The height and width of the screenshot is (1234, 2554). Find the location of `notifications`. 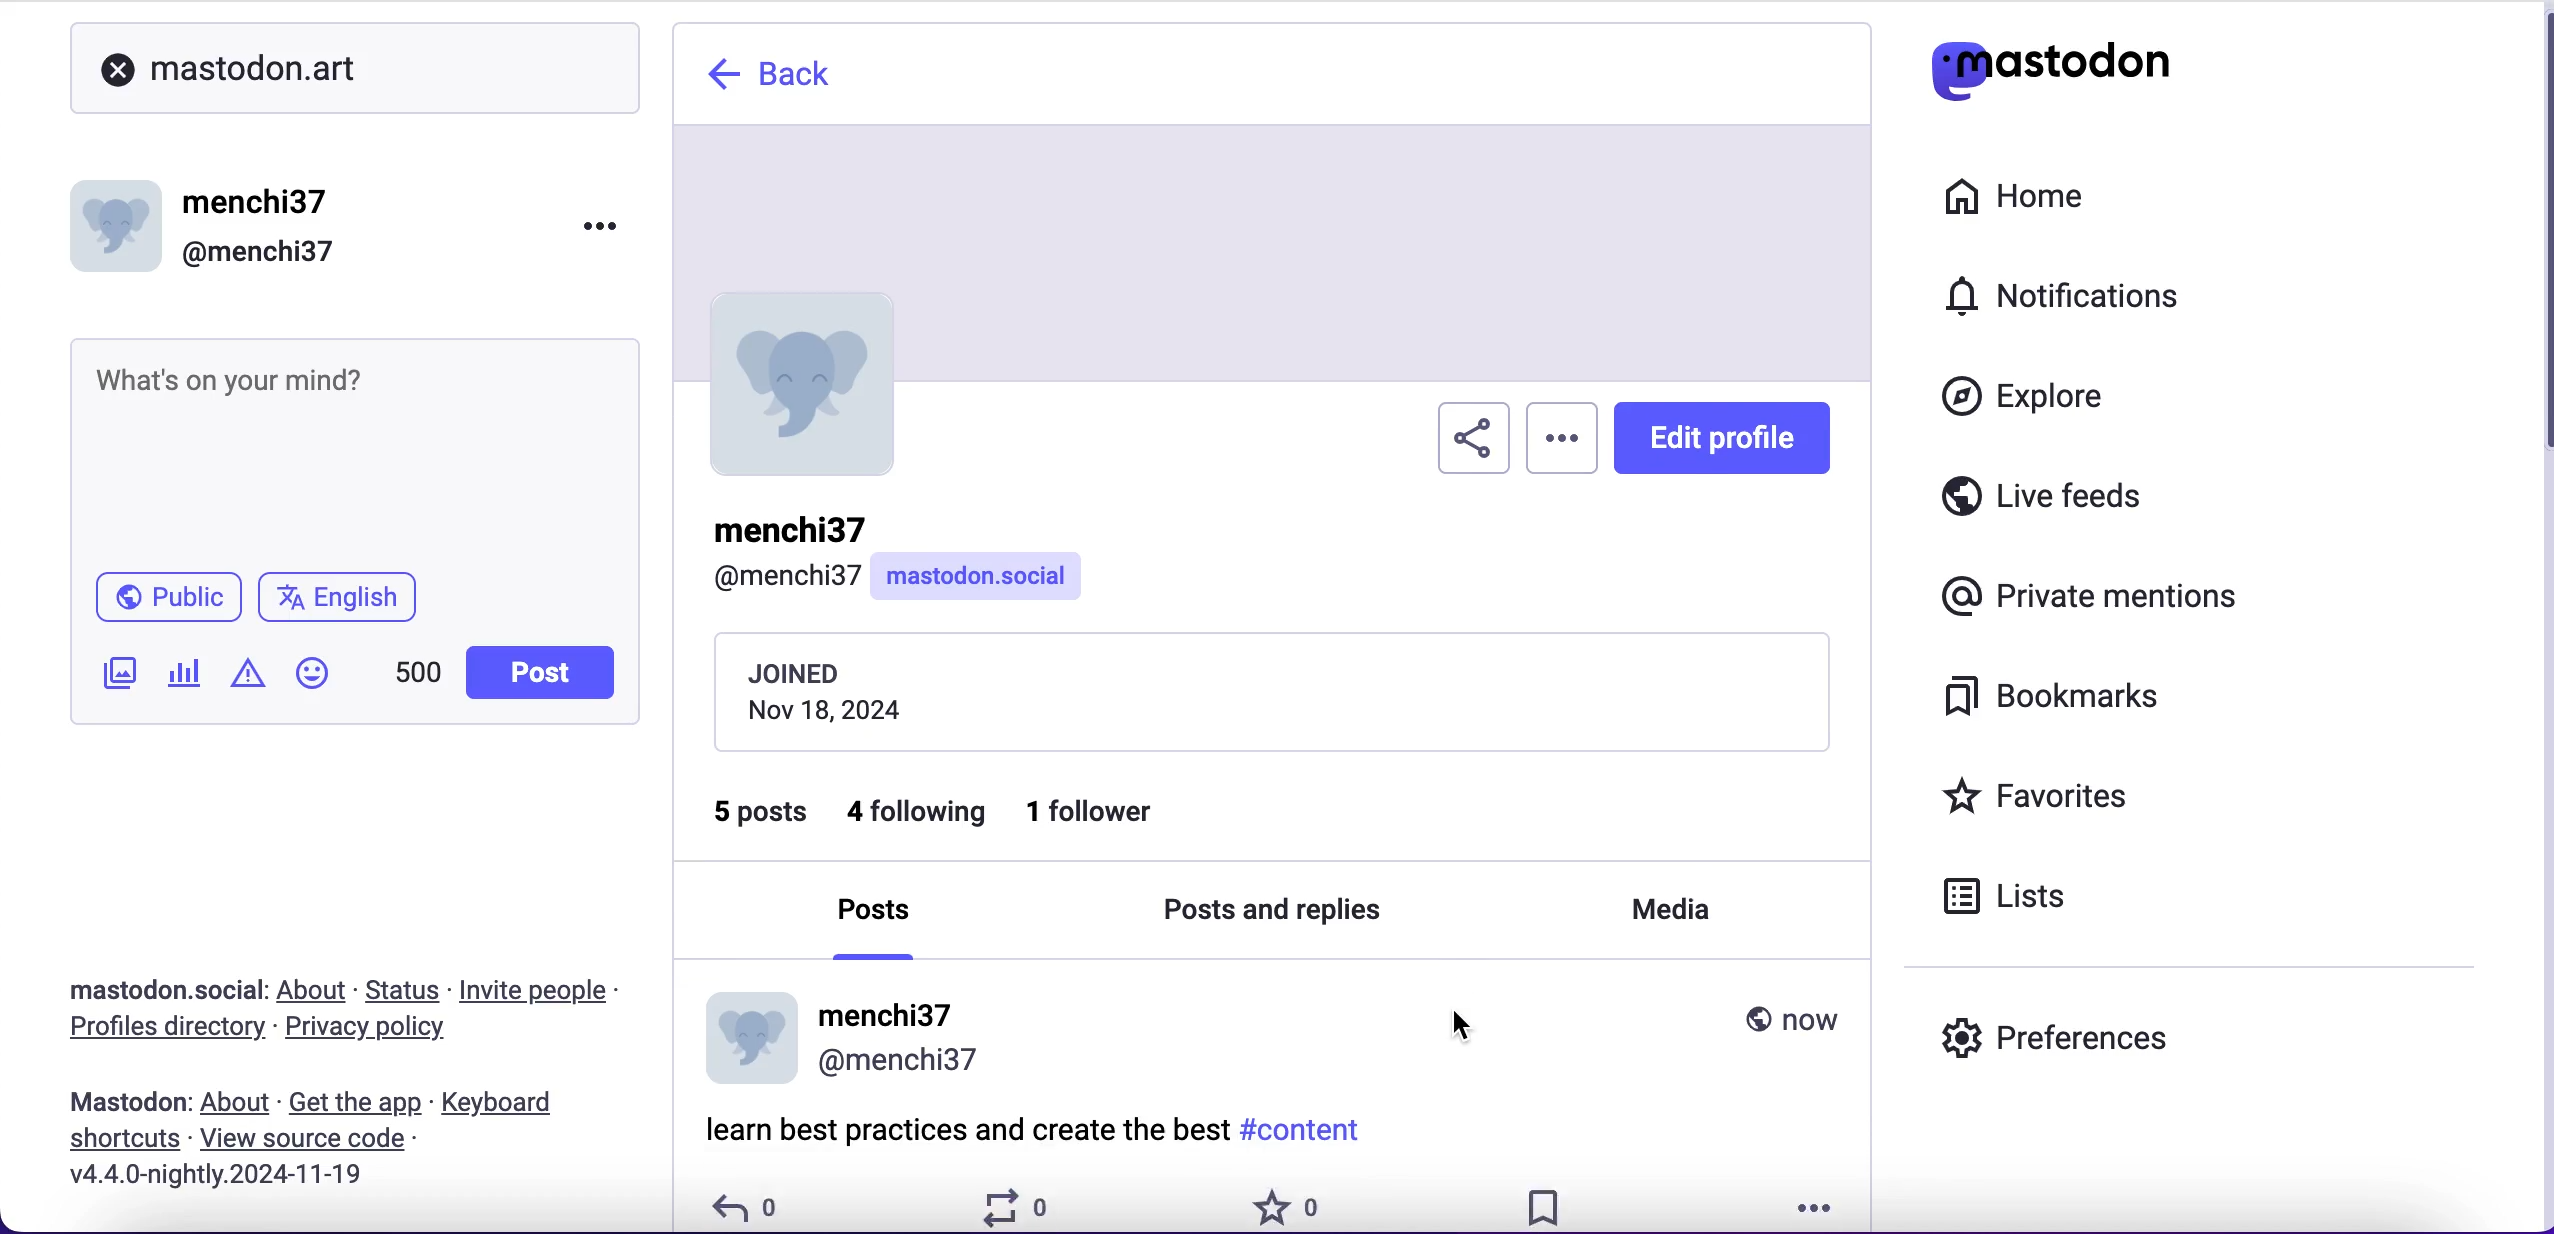

notifications is located at coordinates (2107, 302).